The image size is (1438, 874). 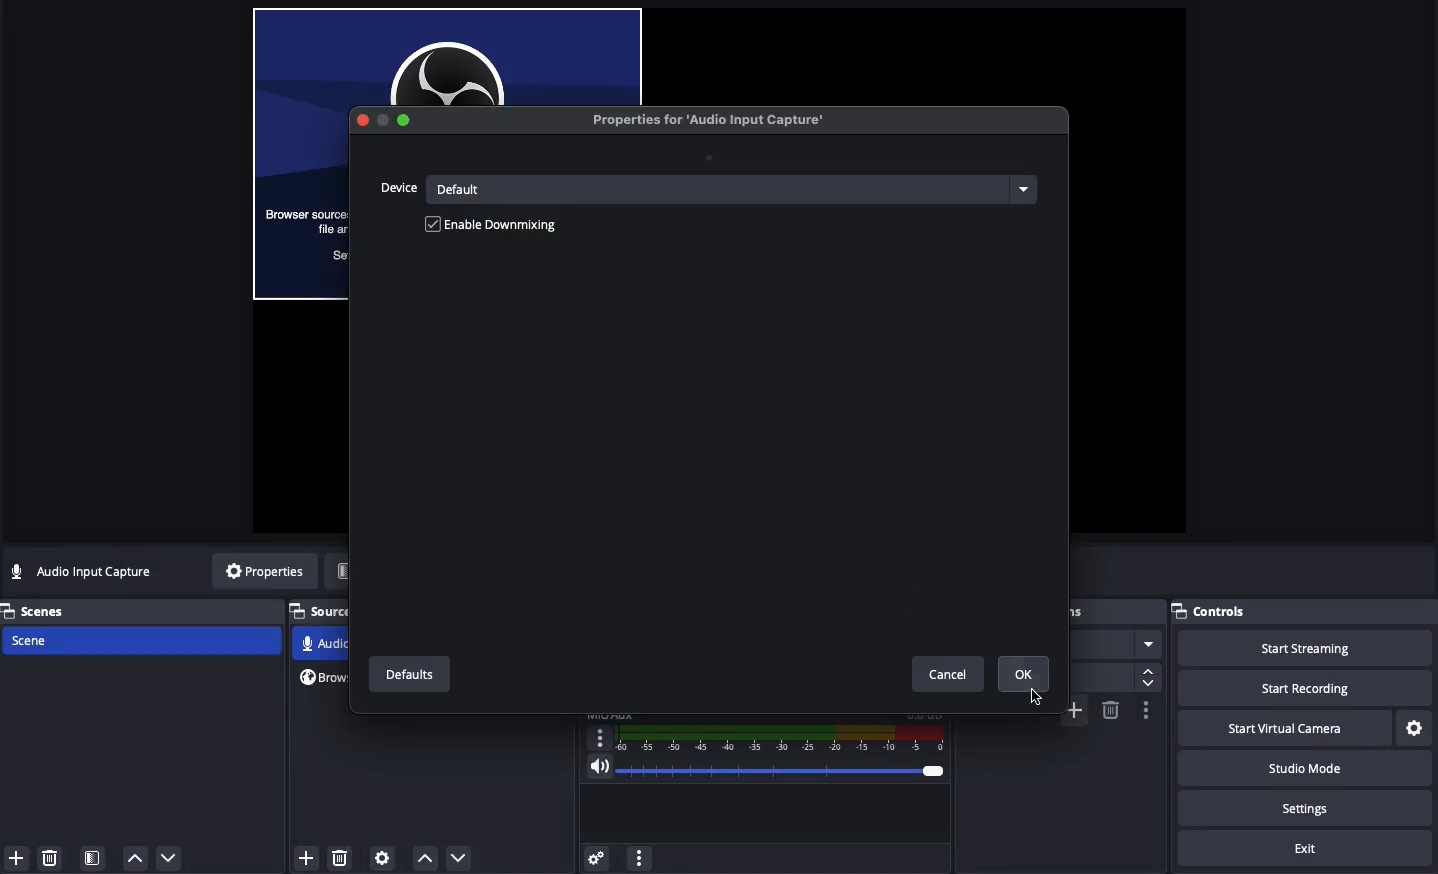 What do you see at coordinates (593, 857) in the screenshot?
I see `Settings` at bounding box center [593, 857].